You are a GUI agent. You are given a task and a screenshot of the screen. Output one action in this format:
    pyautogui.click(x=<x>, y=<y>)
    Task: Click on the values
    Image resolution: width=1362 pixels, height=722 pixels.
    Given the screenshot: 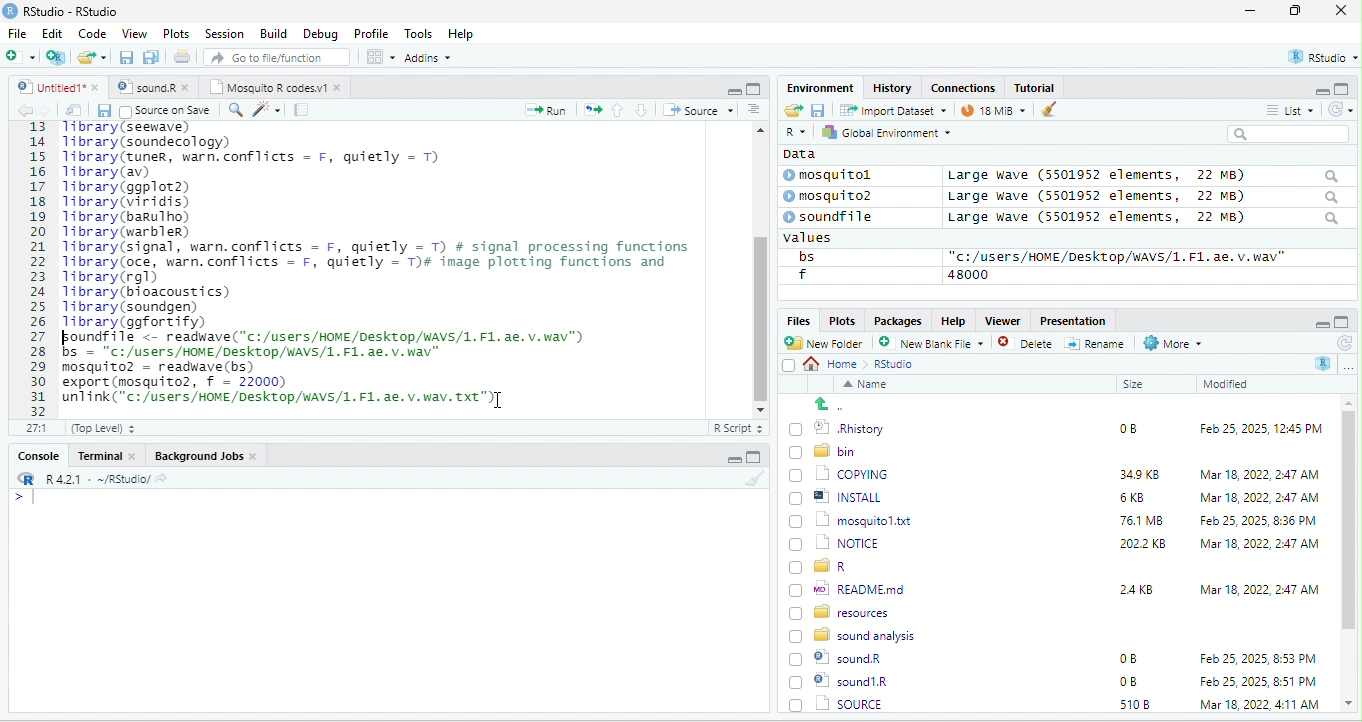 What is the action you would take?
    pyautogui.click(x=818, y=238)
    